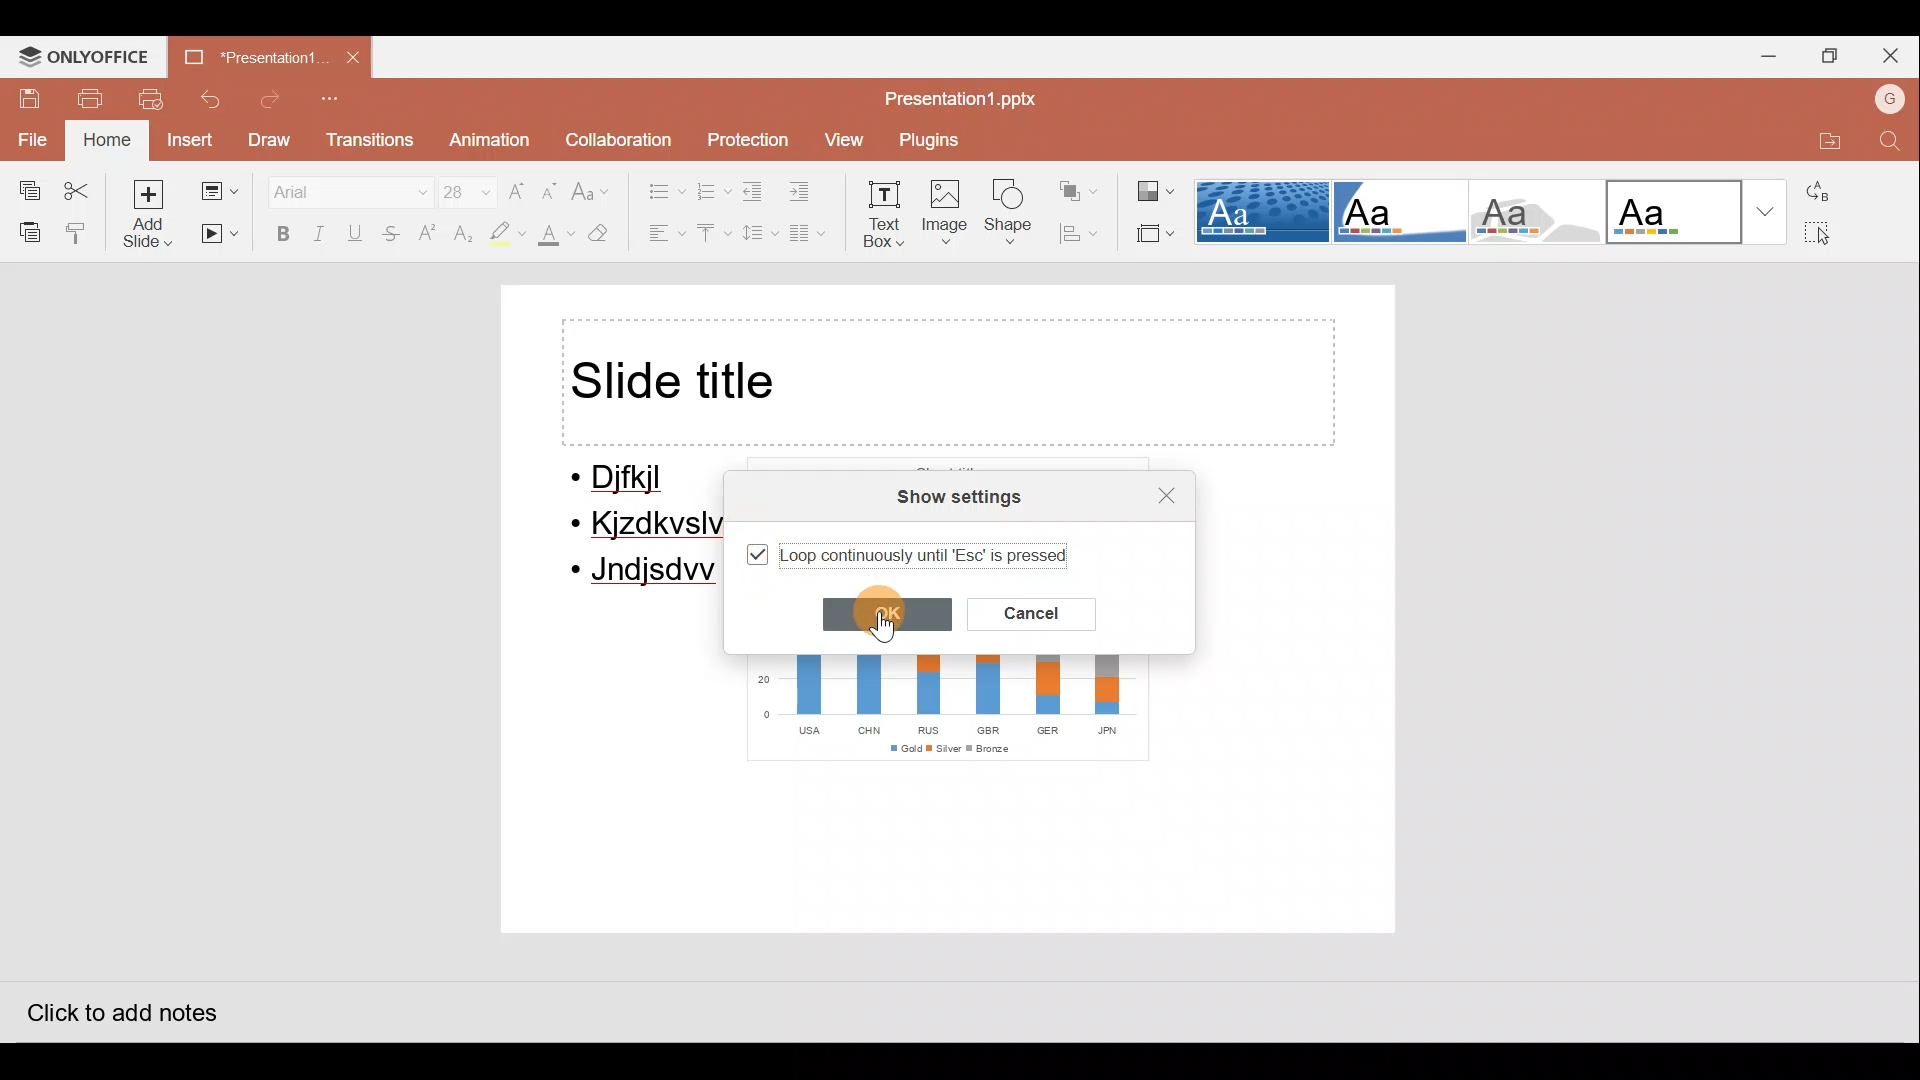 The height and width of the screenshot is (1080, 1920). What do you see at coordinates (86, 189) in the screenshot?
I see `Cut` at bounding box center [86, 189].